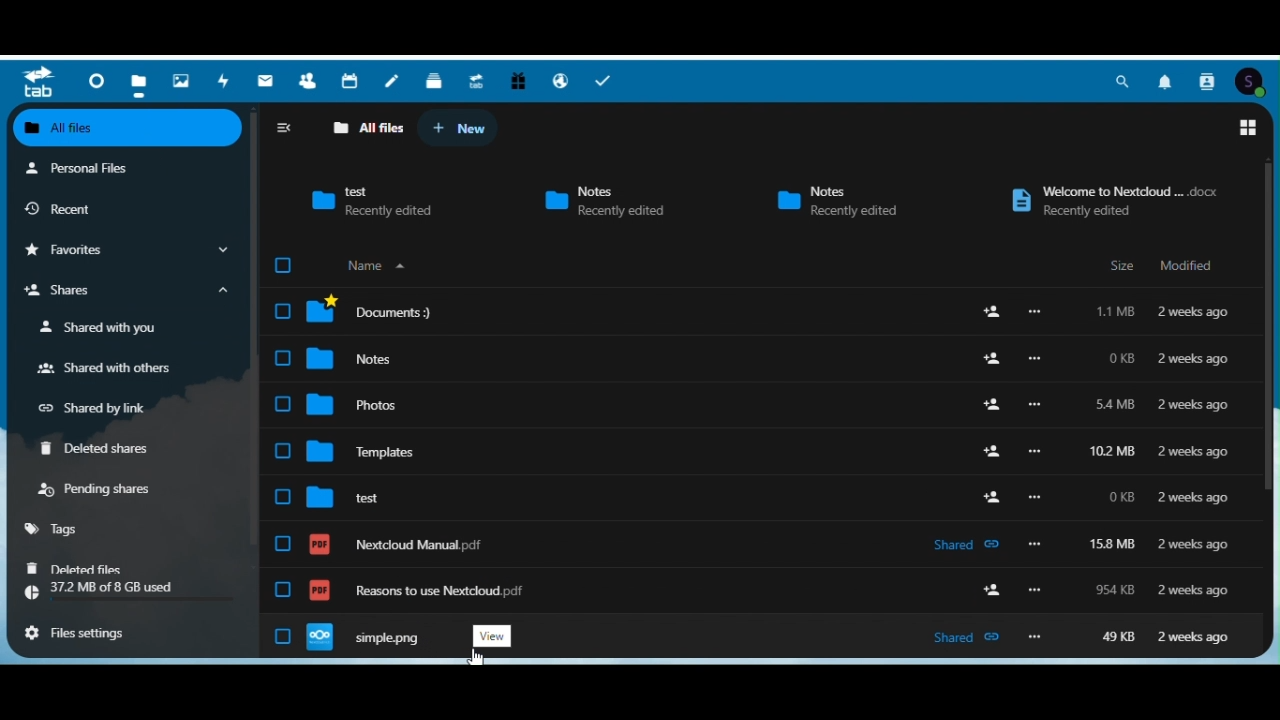 Image resolution: width=1280 pixels, height=720 pixels. I want to click on modified, so click(1194, 312).